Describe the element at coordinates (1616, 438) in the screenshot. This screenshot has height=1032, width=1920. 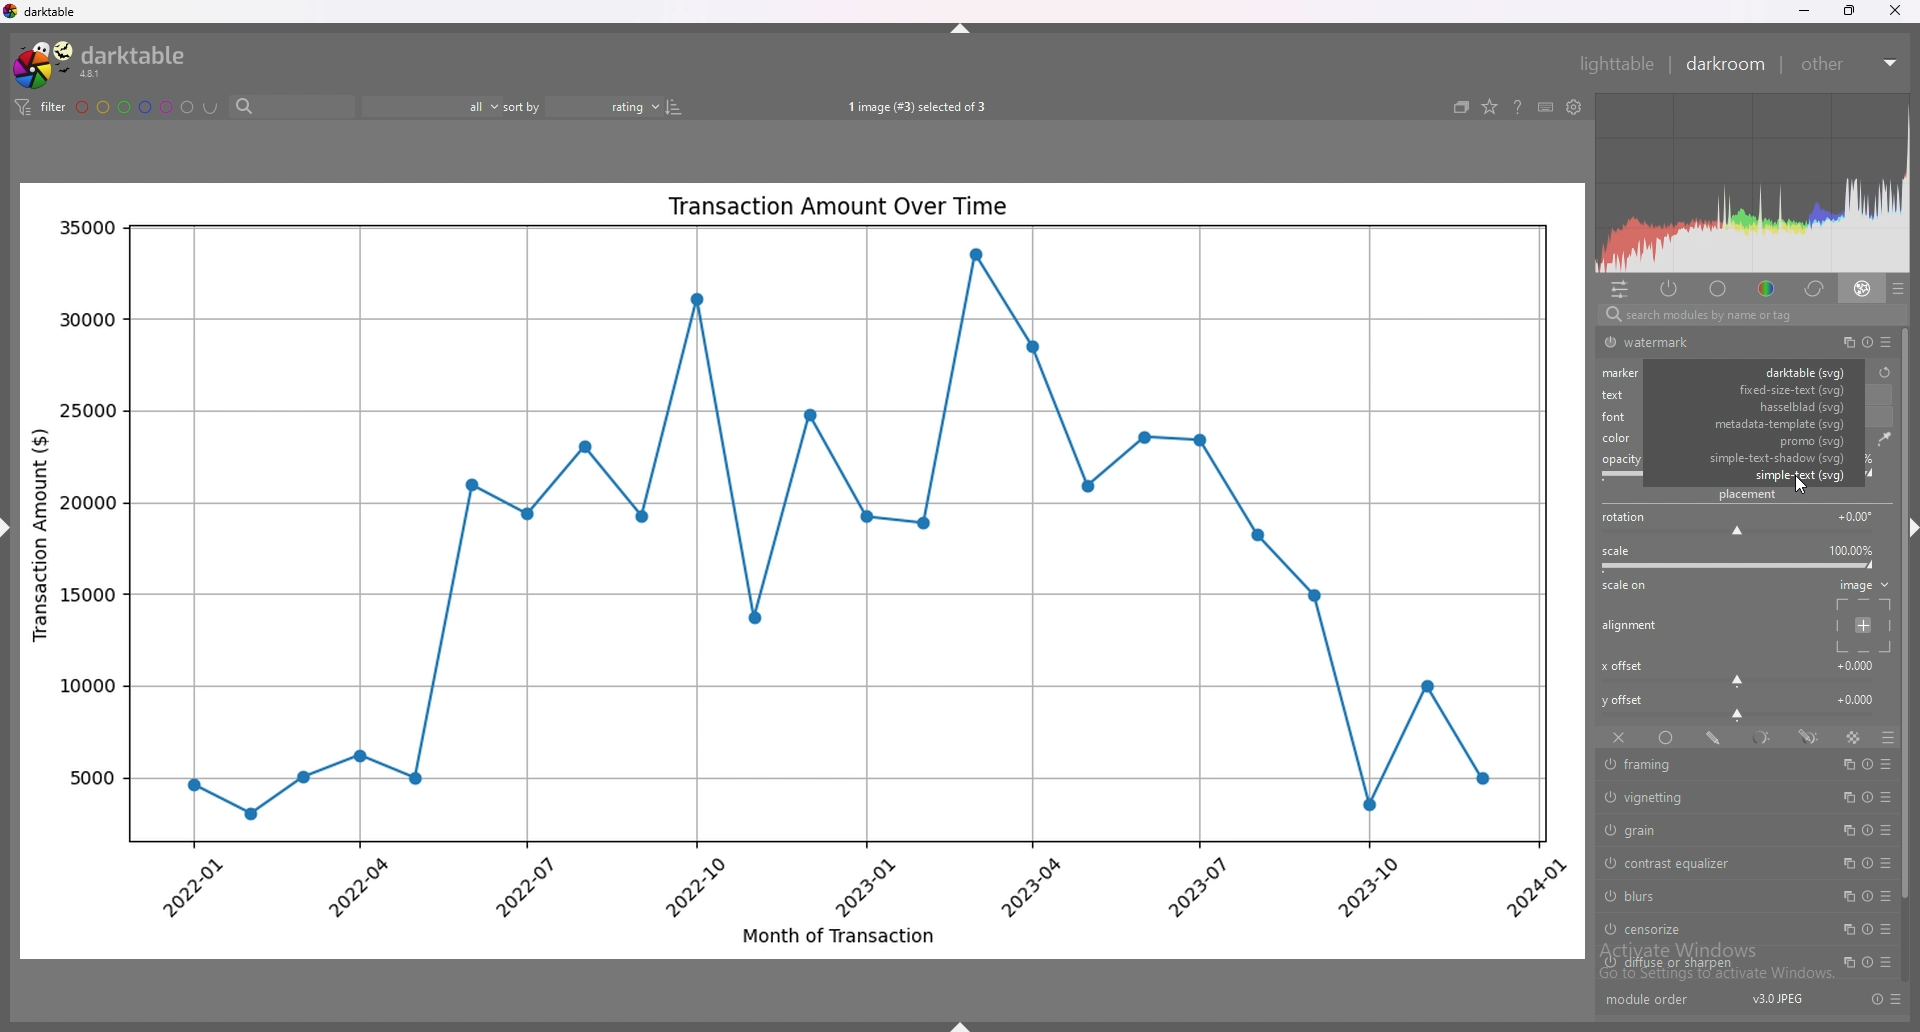
I see `color` at that location.